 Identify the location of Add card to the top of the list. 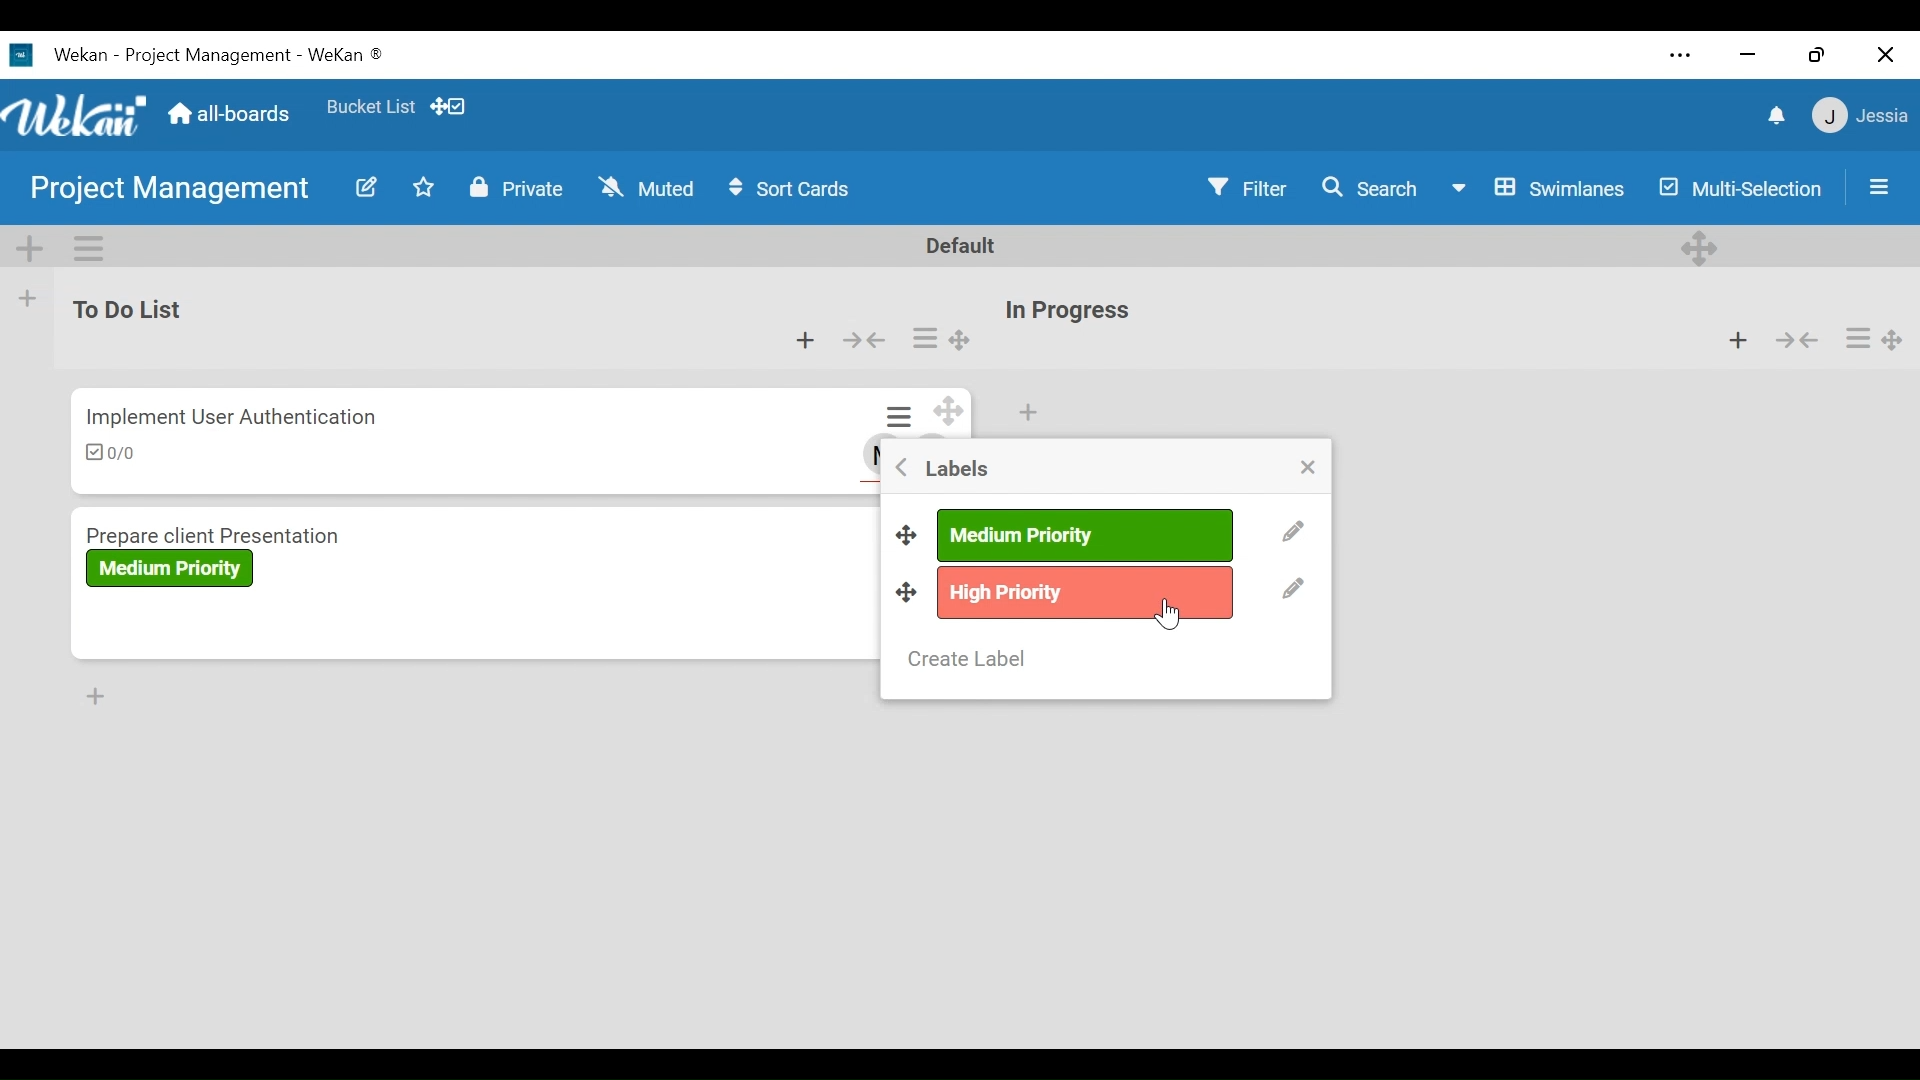
(808, 341).